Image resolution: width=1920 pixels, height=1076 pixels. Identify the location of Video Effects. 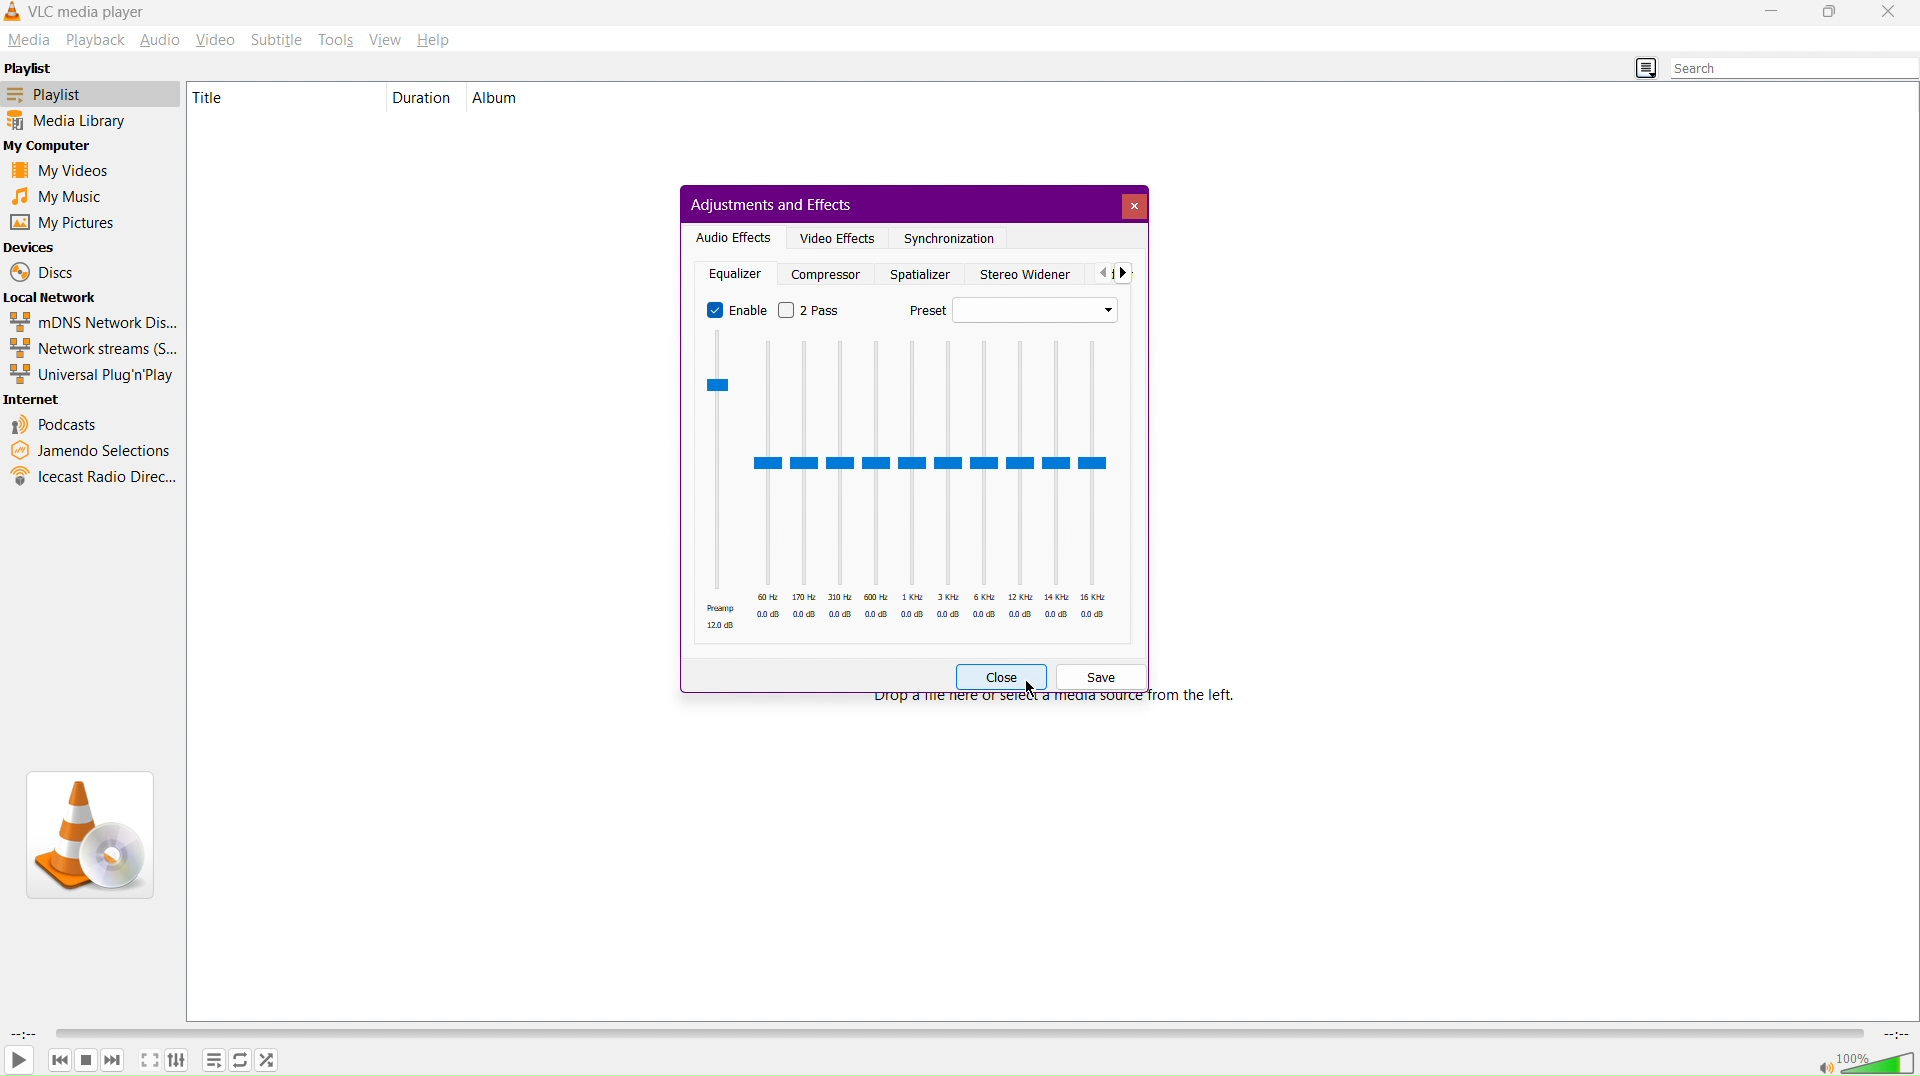
(838, 237).